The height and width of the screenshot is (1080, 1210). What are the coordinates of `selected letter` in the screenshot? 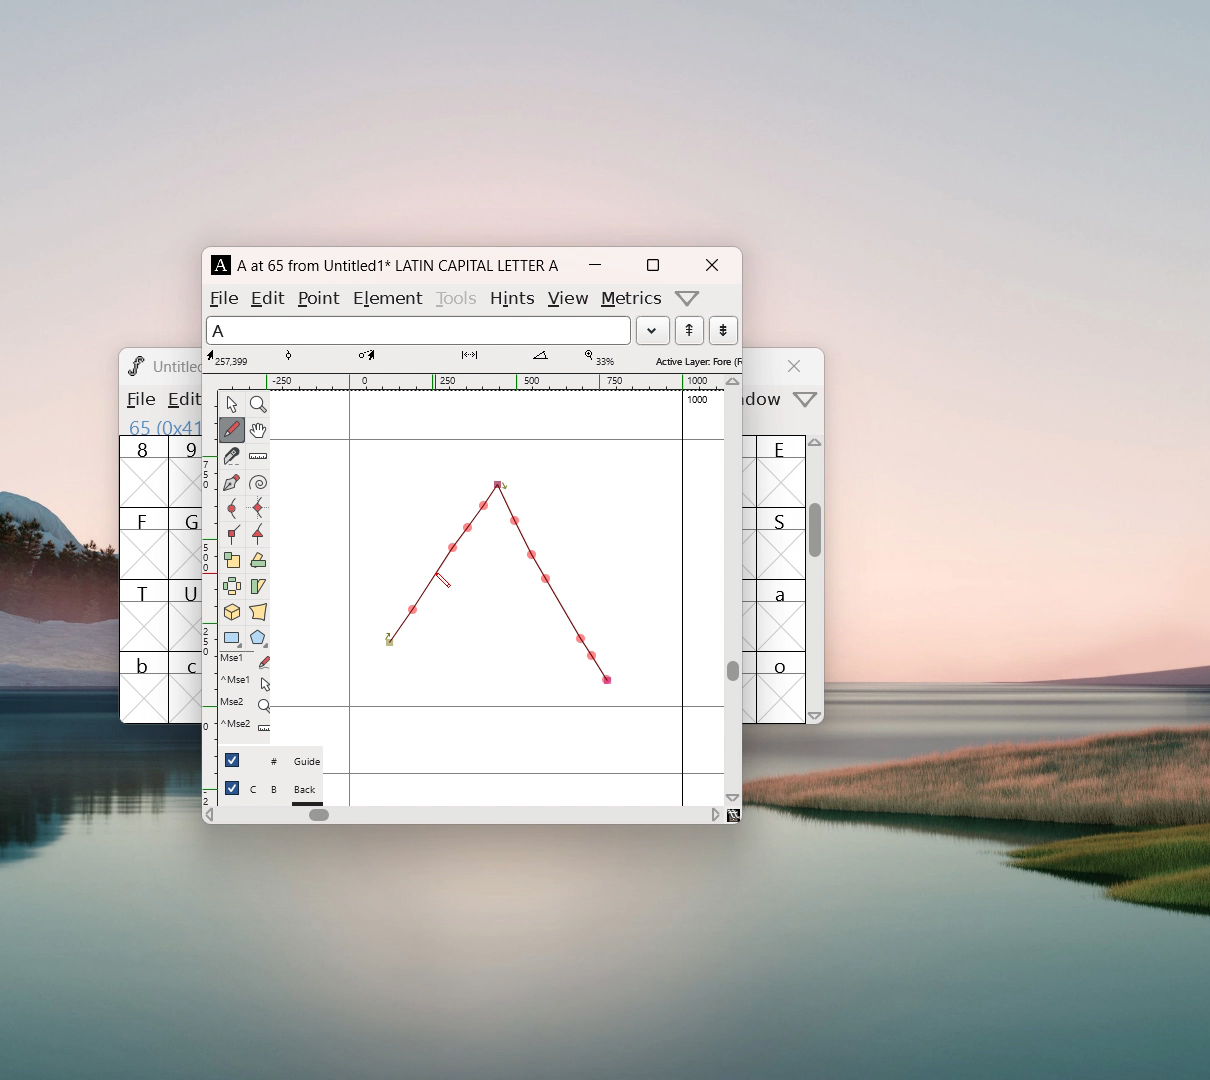 It's located at (418, 329).